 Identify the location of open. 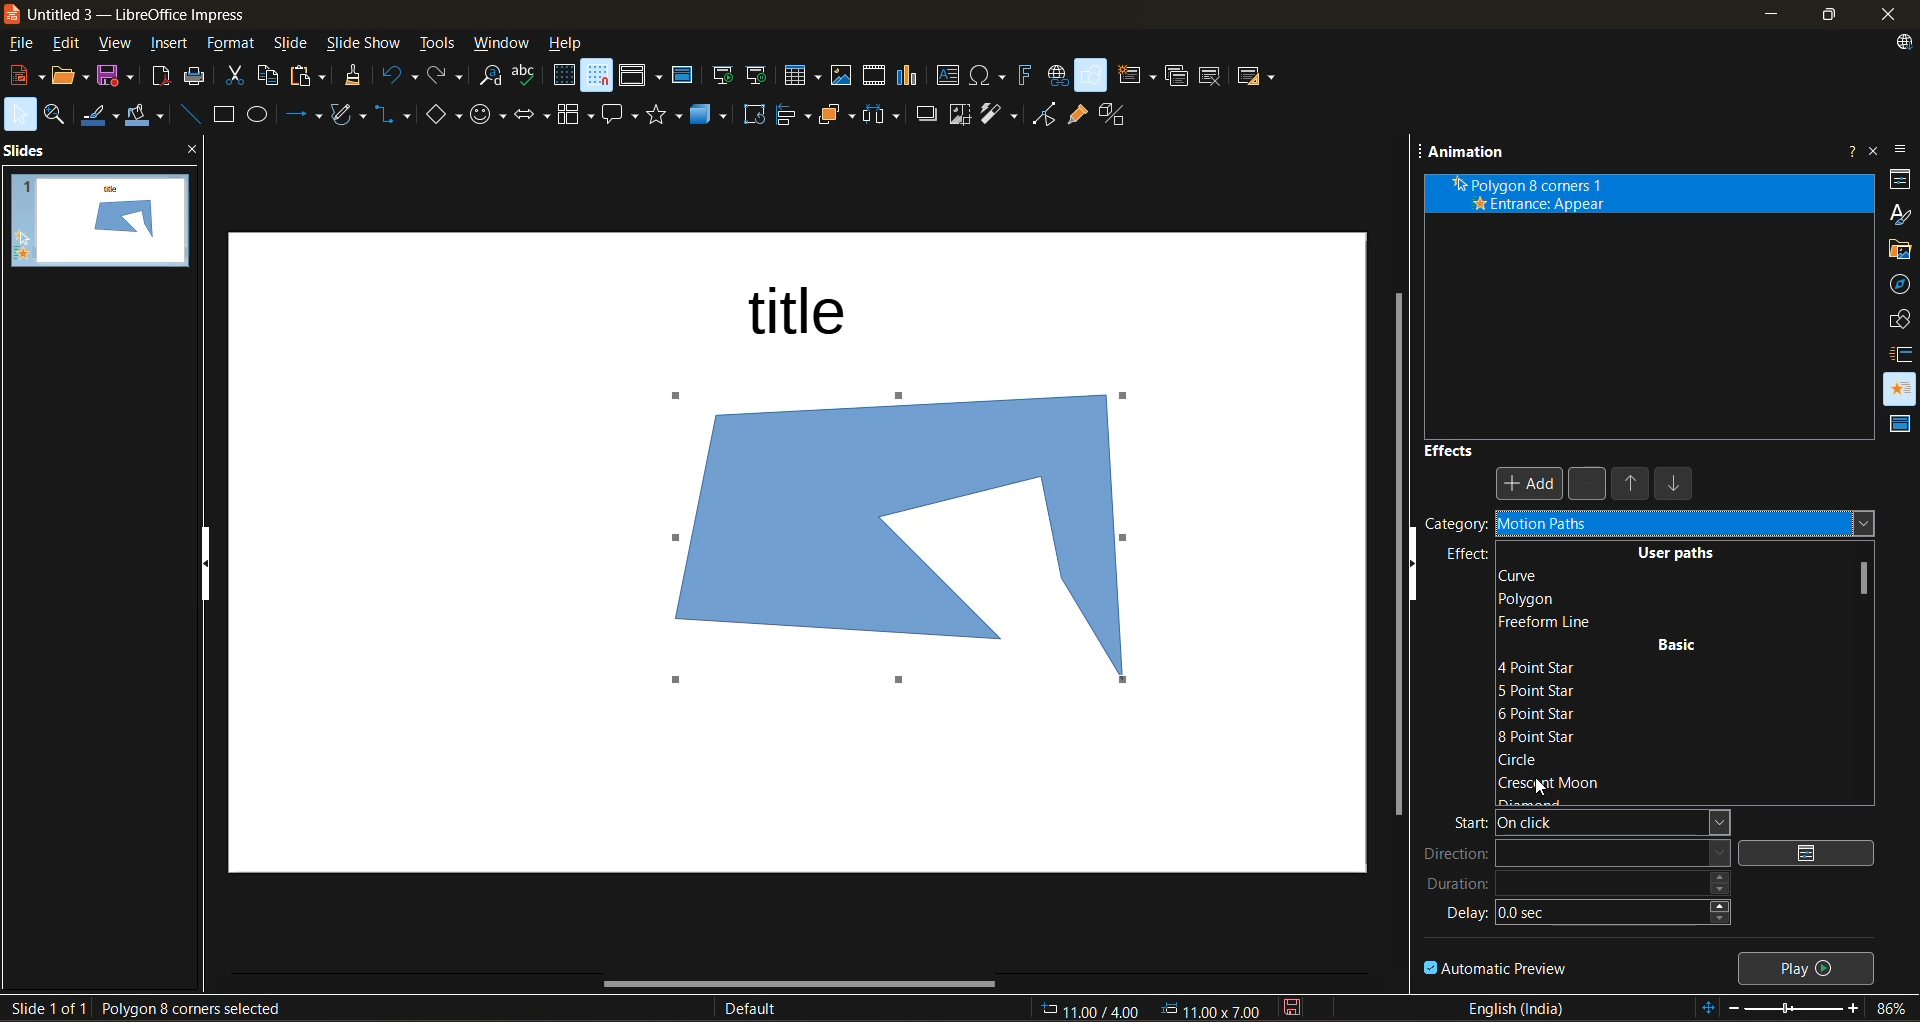
(66, 75).